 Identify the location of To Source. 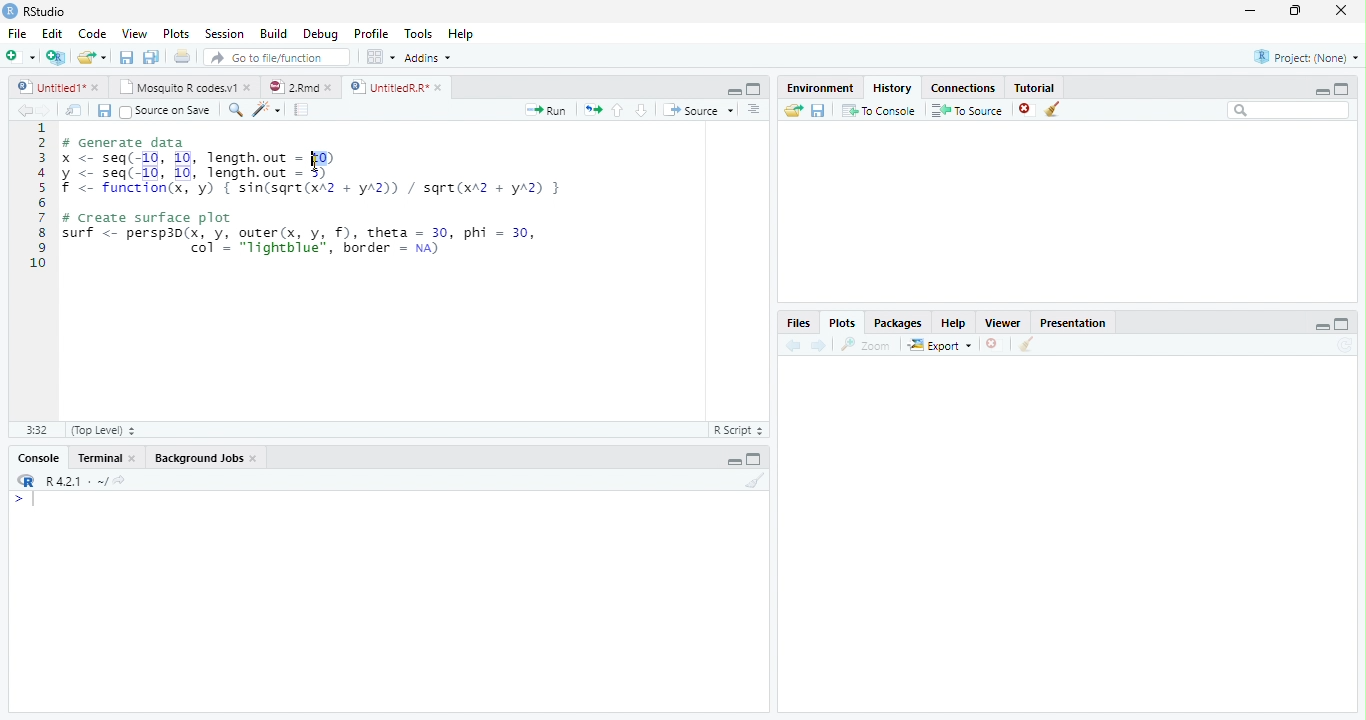
(966, 110).